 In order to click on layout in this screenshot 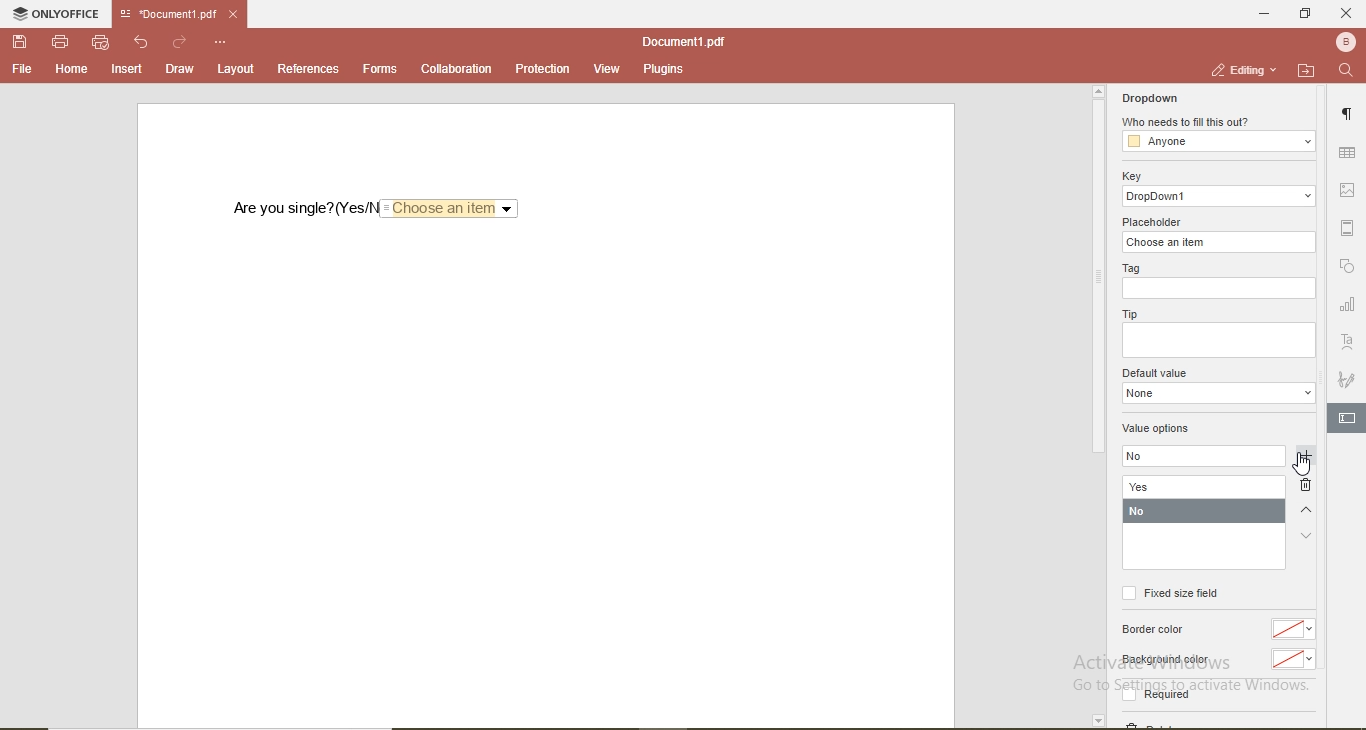, I will do `click(233, 69)`.